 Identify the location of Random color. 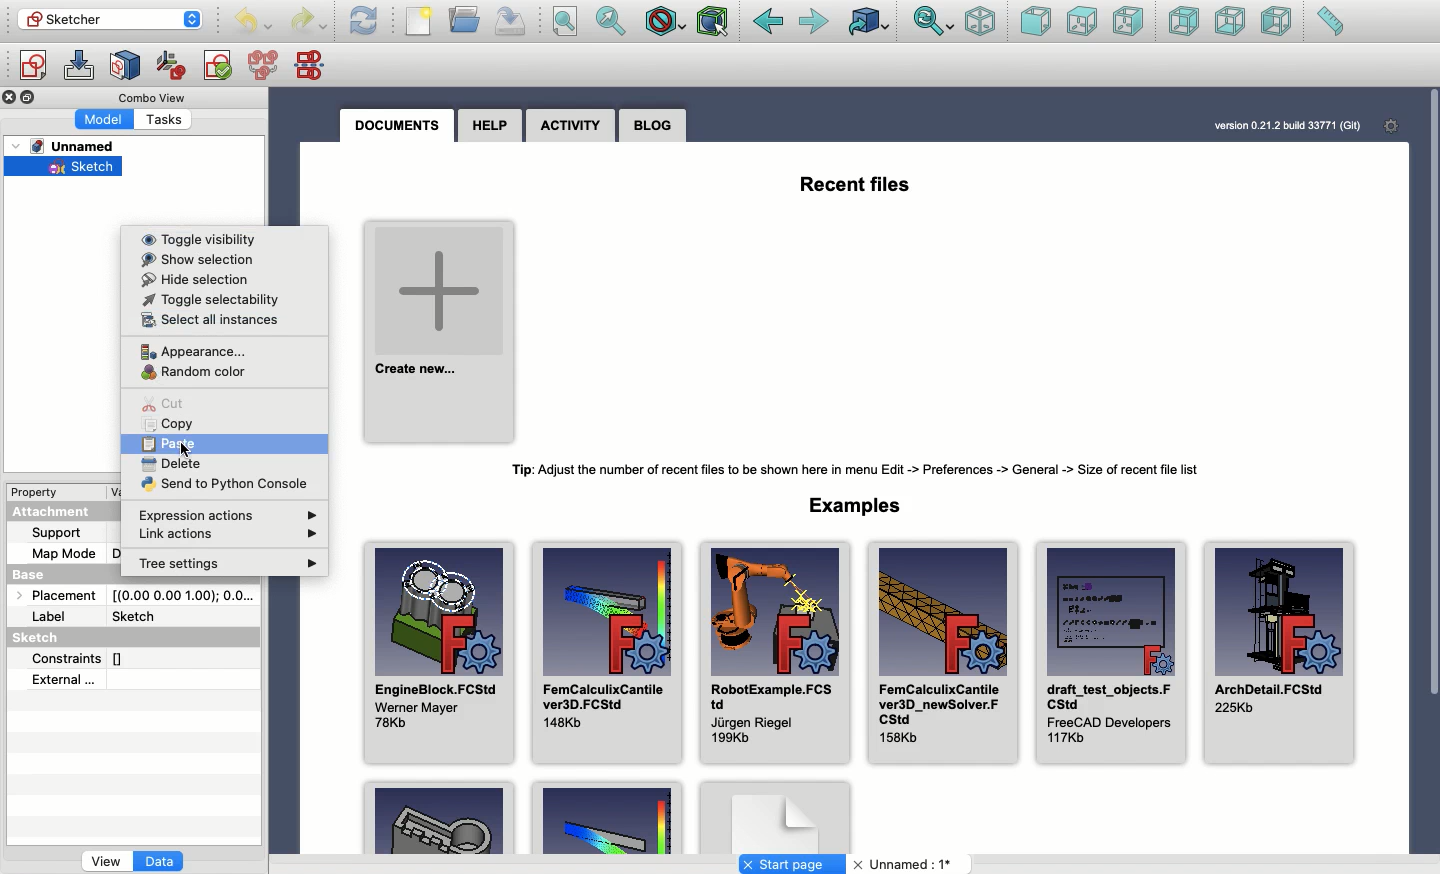
(188, 371).